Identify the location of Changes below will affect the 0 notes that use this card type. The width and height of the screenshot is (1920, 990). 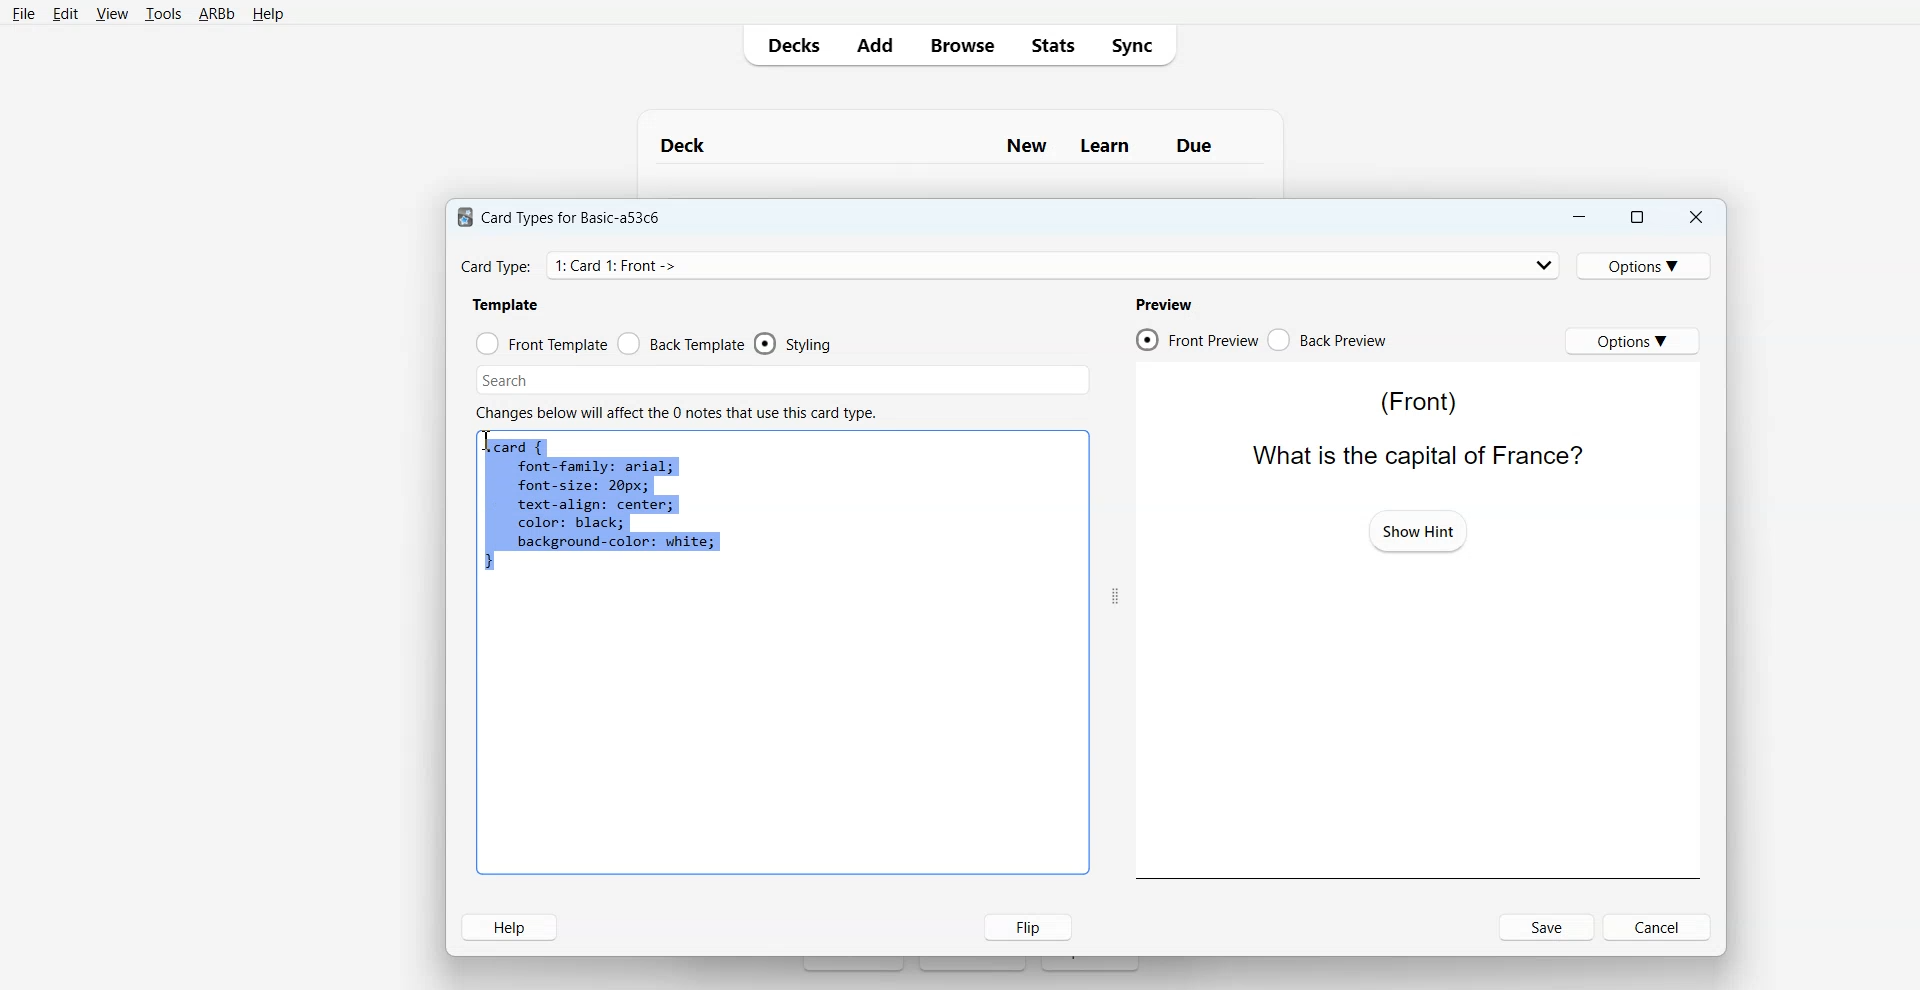
(684, 413).